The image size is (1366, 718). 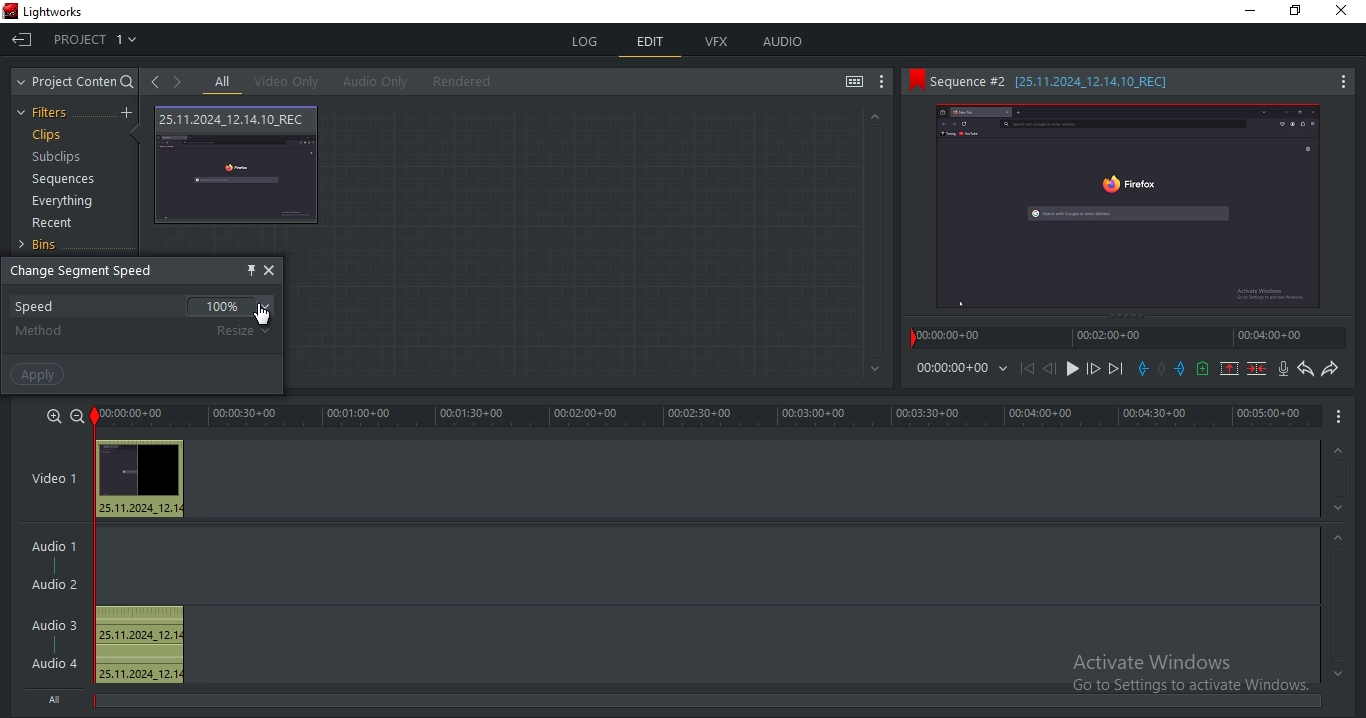 I want to click on speed, so click(x=38, y=306).